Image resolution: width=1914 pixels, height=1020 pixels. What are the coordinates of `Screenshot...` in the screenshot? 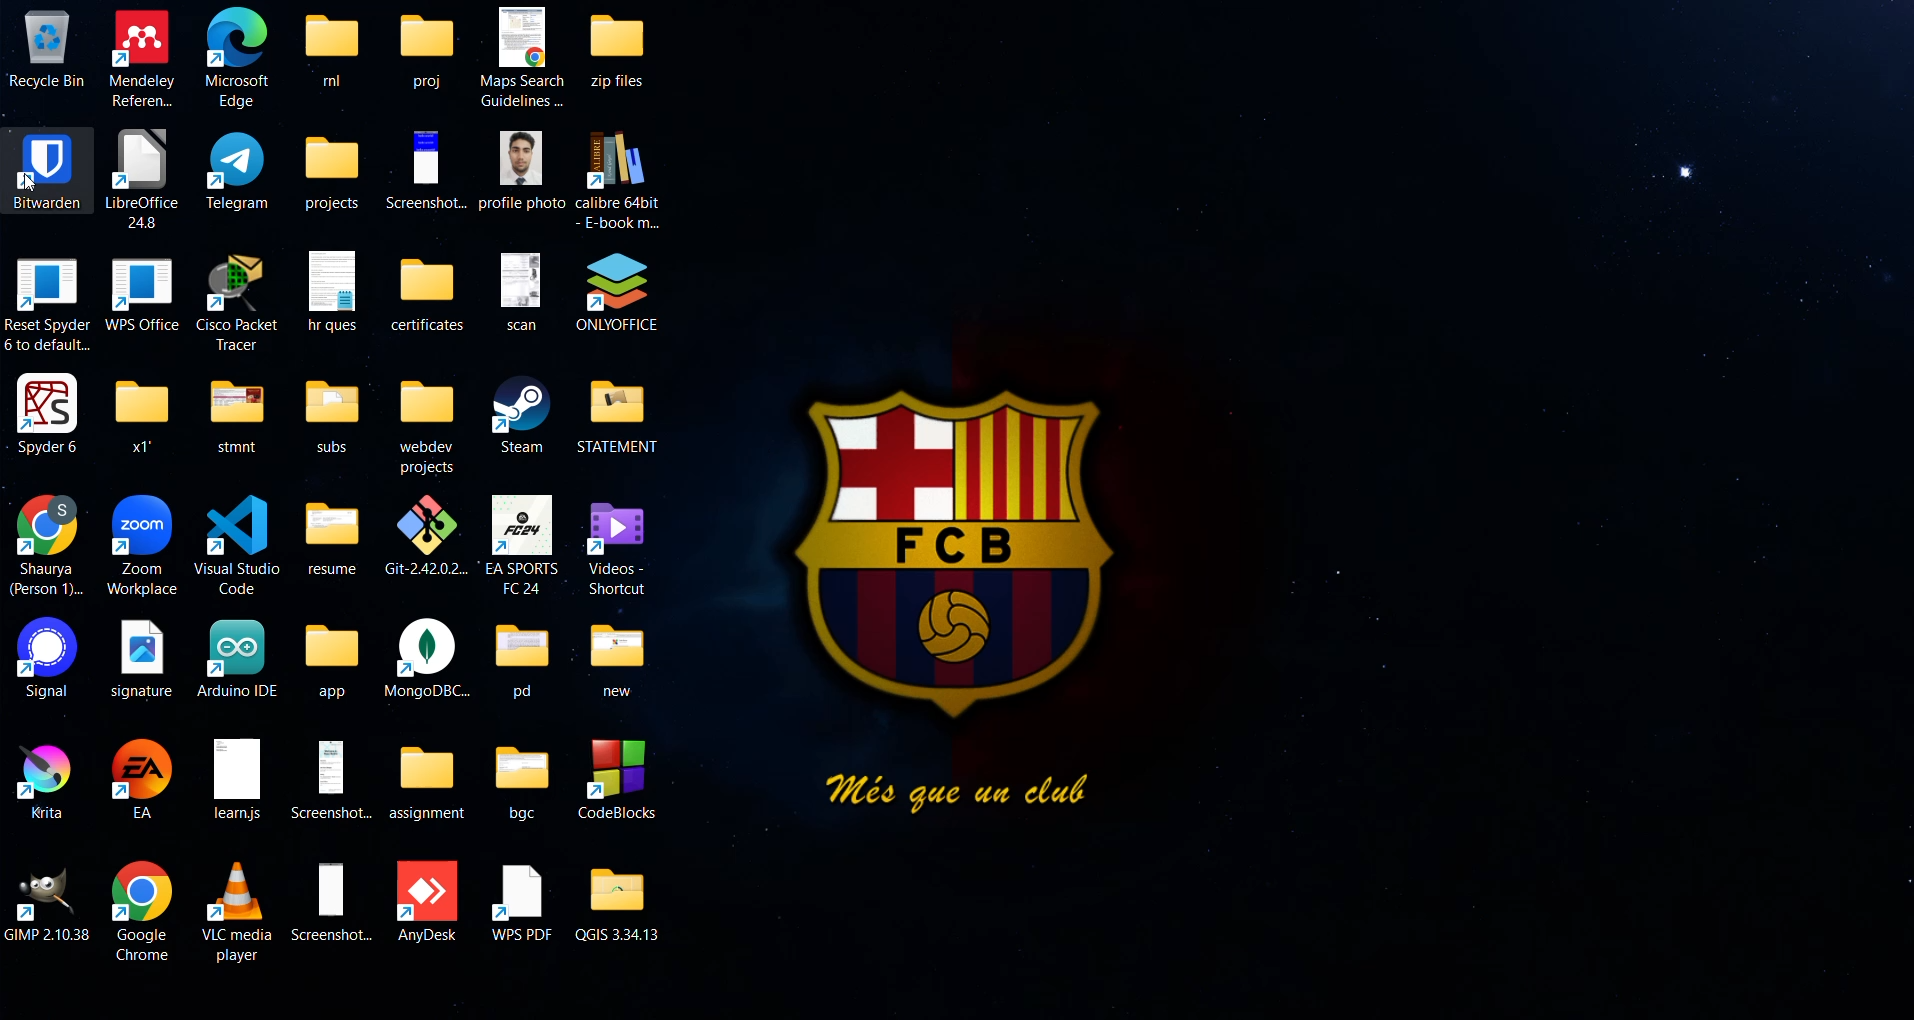 It's located at (335, 778).